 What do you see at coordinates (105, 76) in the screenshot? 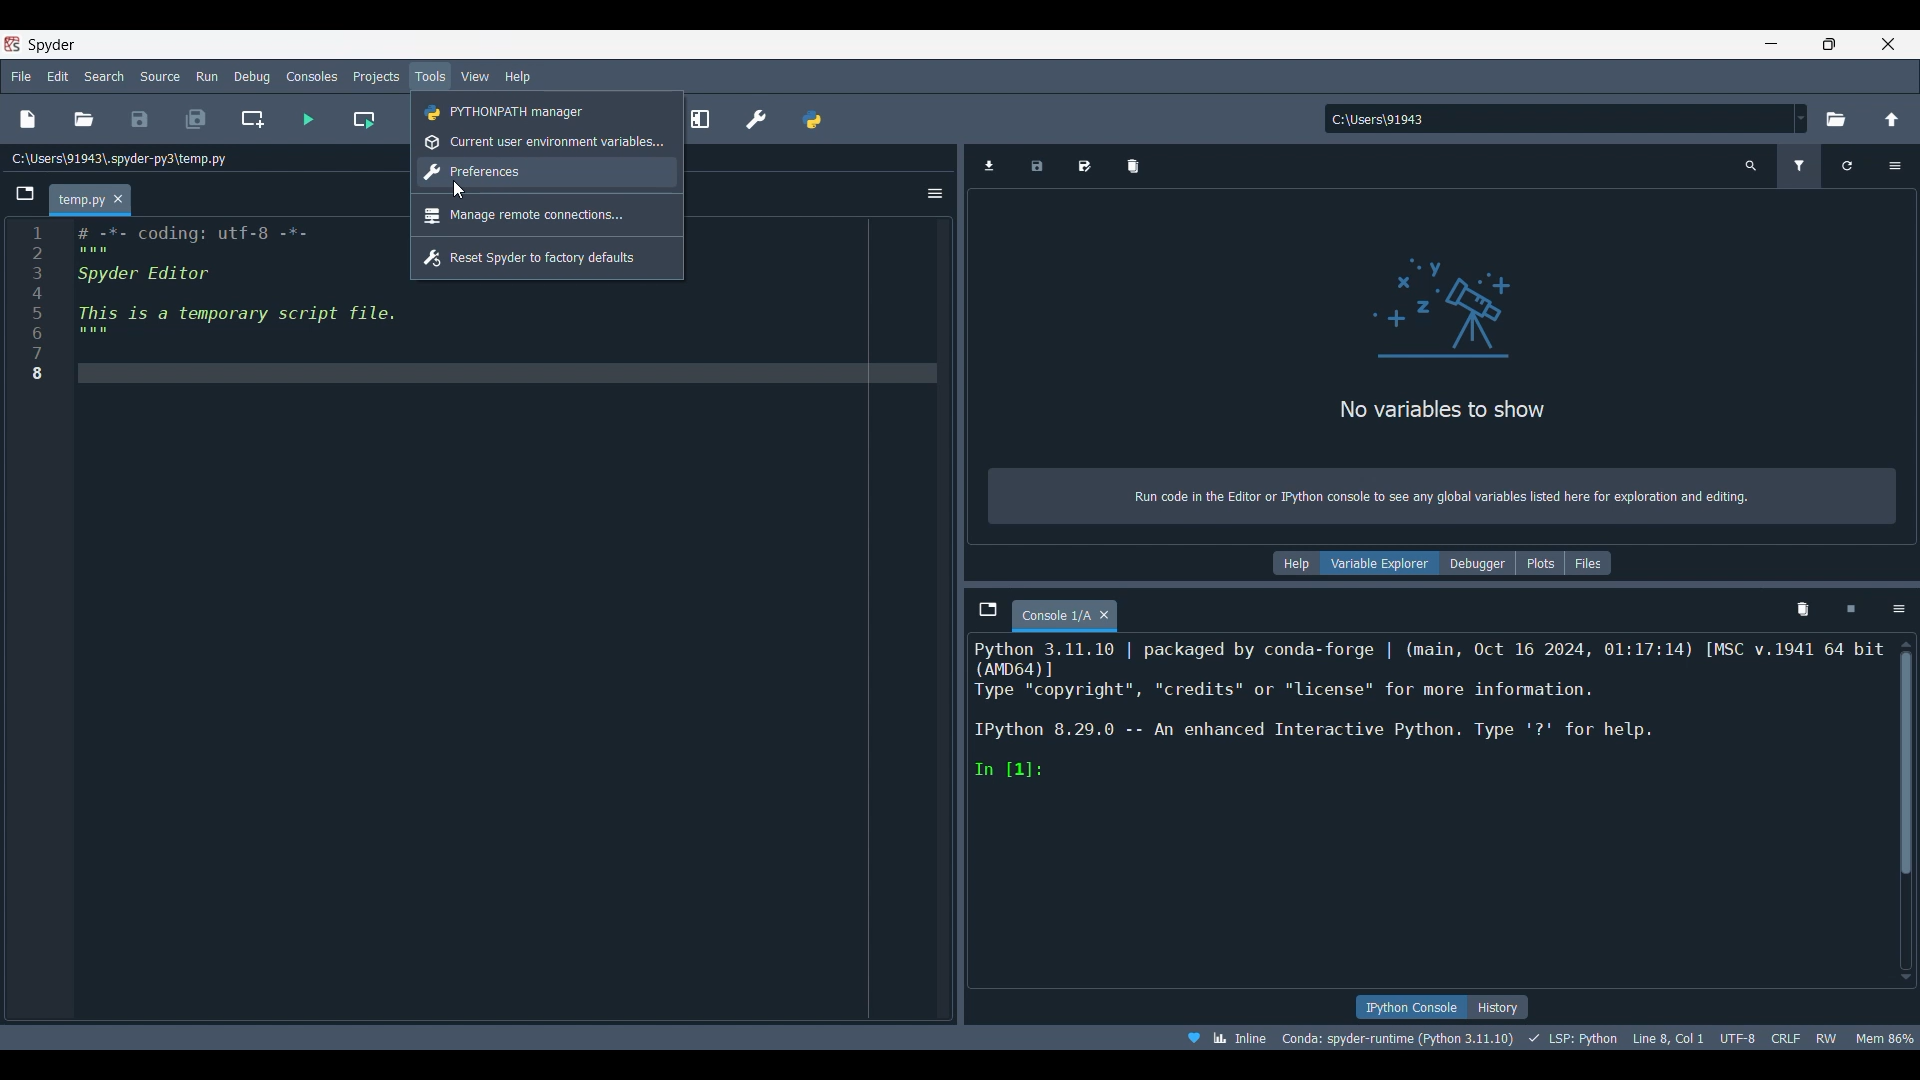
I see `Search menu` at bounding box center [105, 76].